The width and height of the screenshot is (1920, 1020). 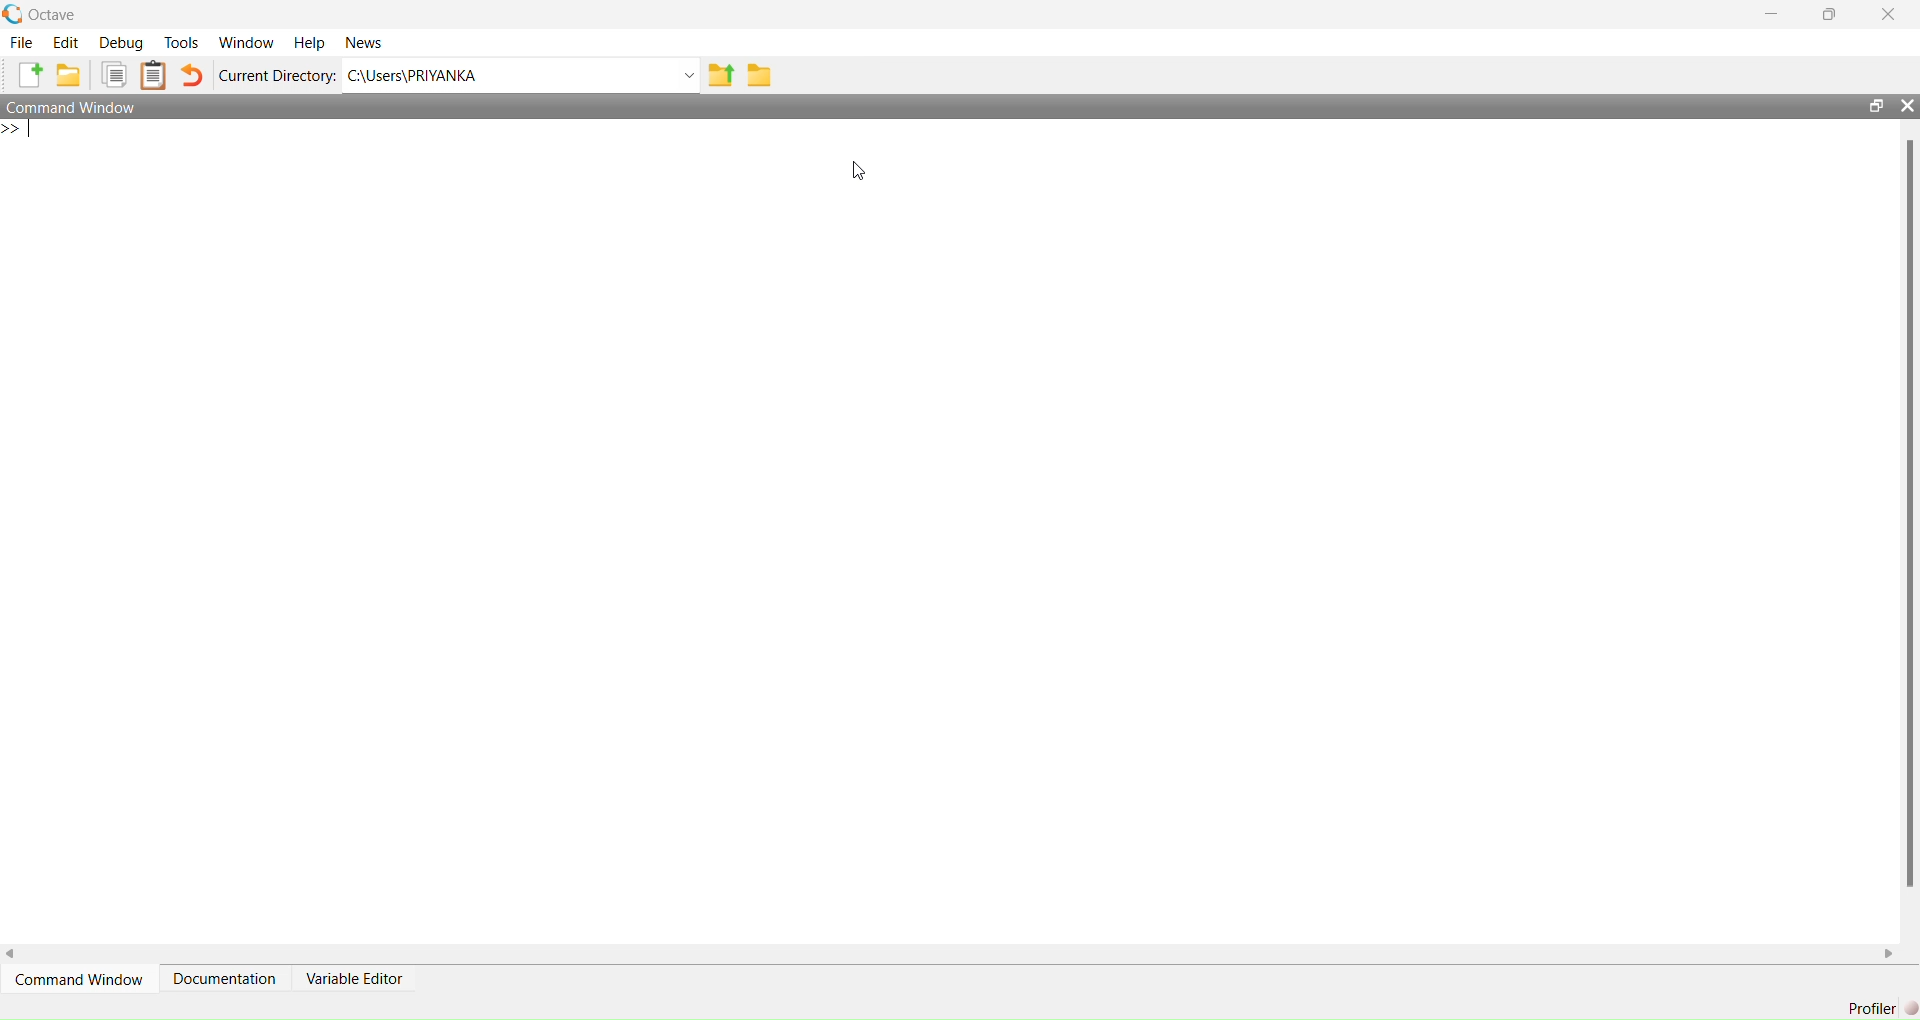 What do you see at coordinates (113, 75) in the screenshot?
I see `copy` at bounding box center [113, 75].